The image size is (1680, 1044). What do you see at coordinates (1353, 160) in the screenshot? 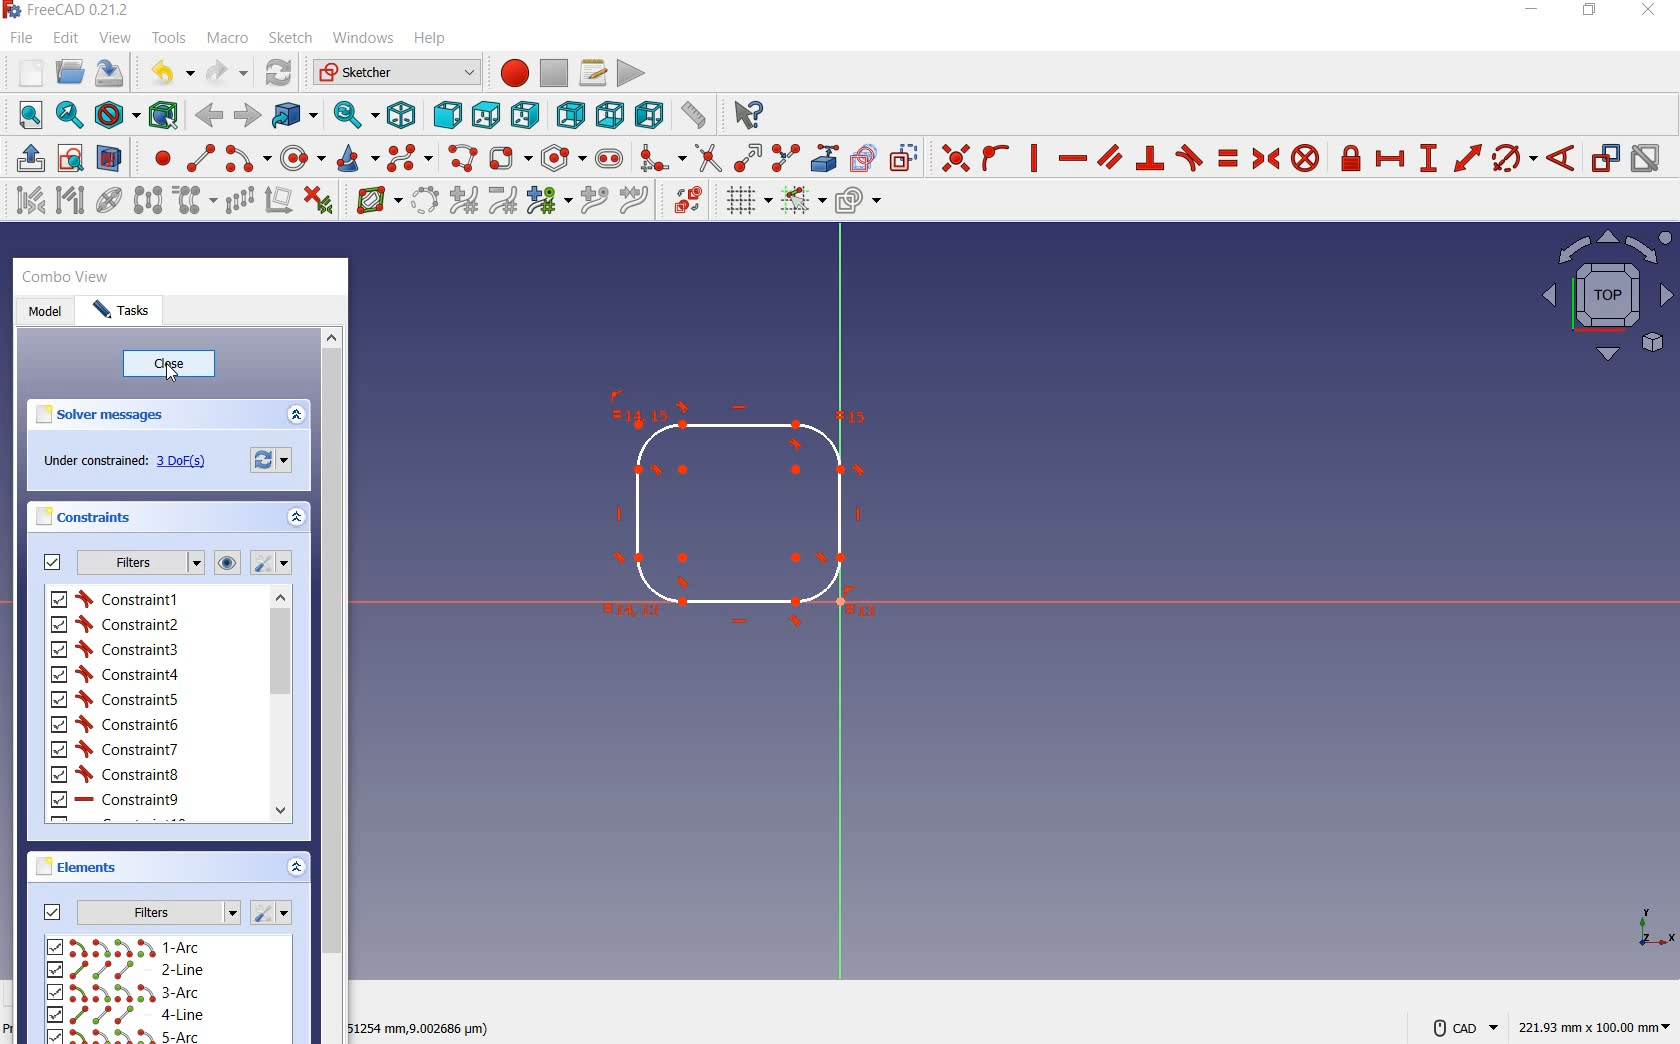
I see `constrain lock` at bounding box center [1353, 160].